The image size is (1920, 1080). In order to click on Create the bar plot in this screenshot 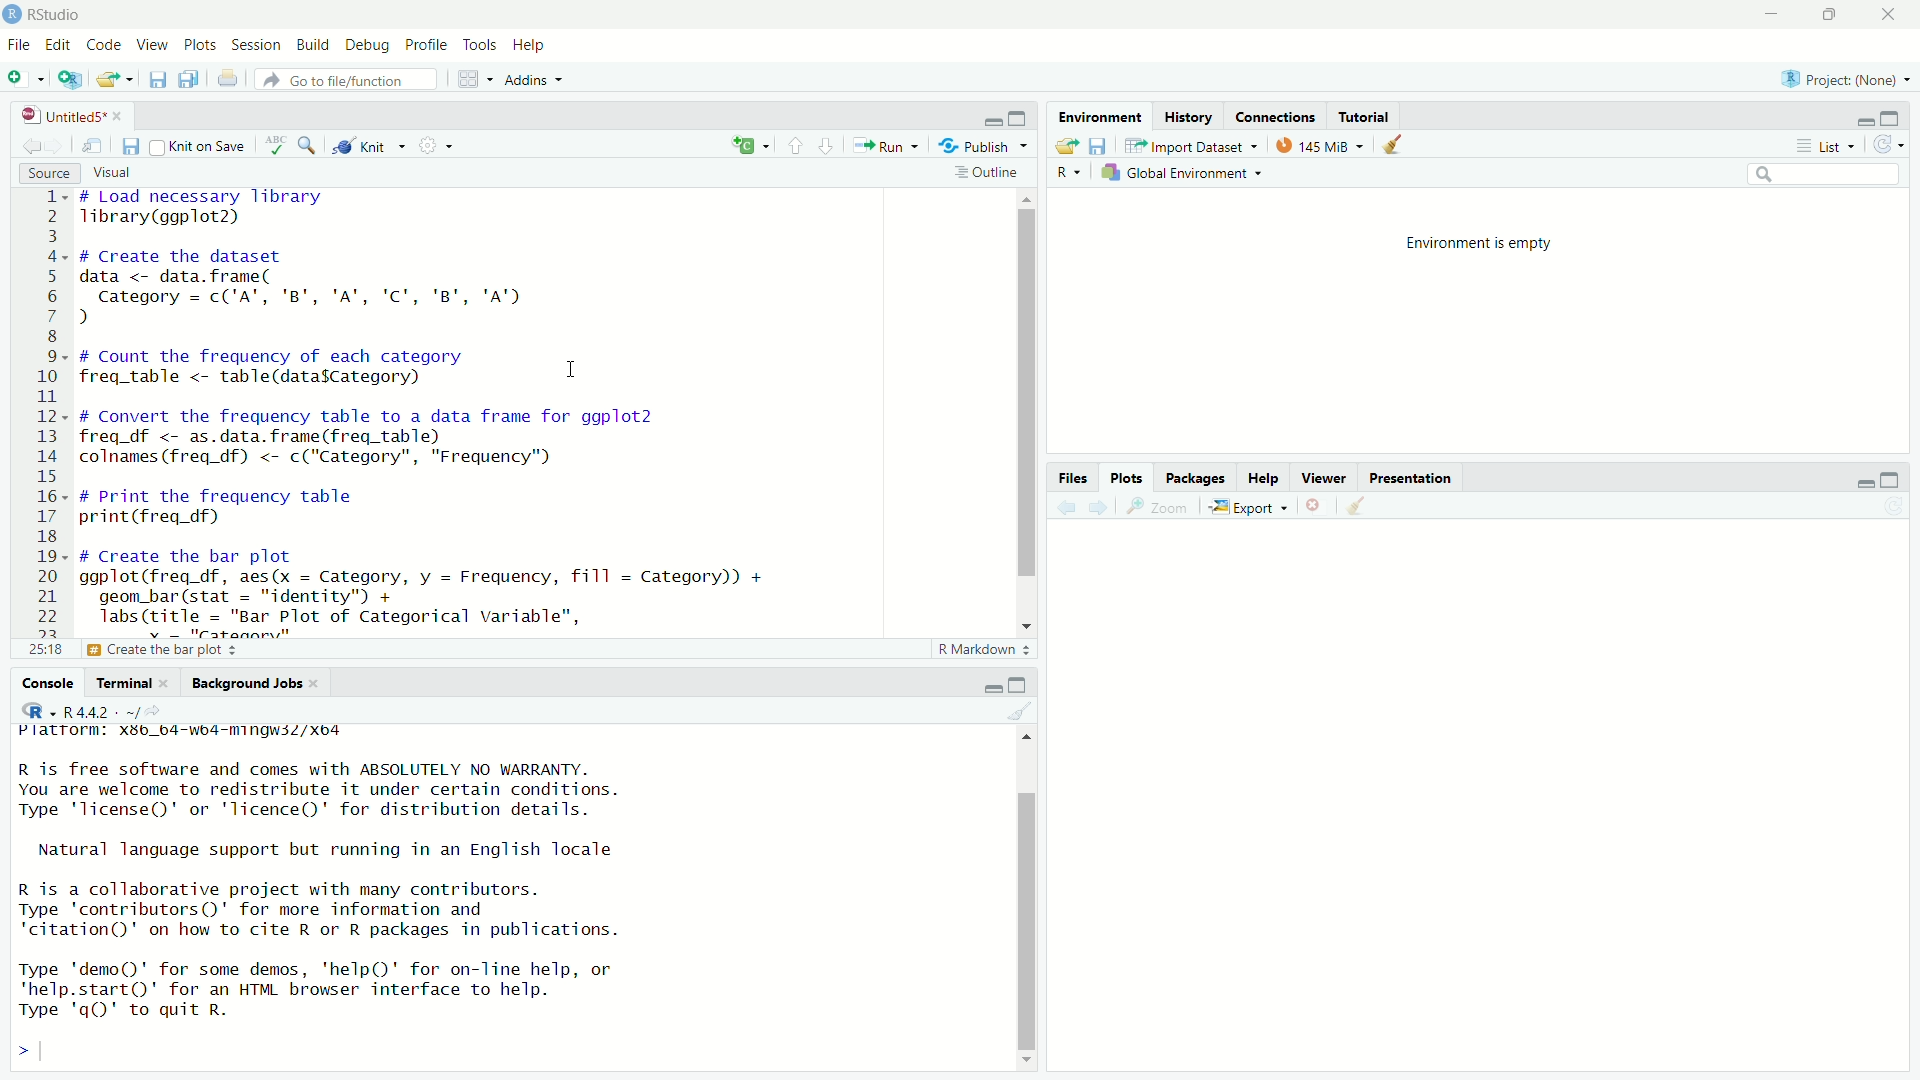, I will do `click(160, 650)`.